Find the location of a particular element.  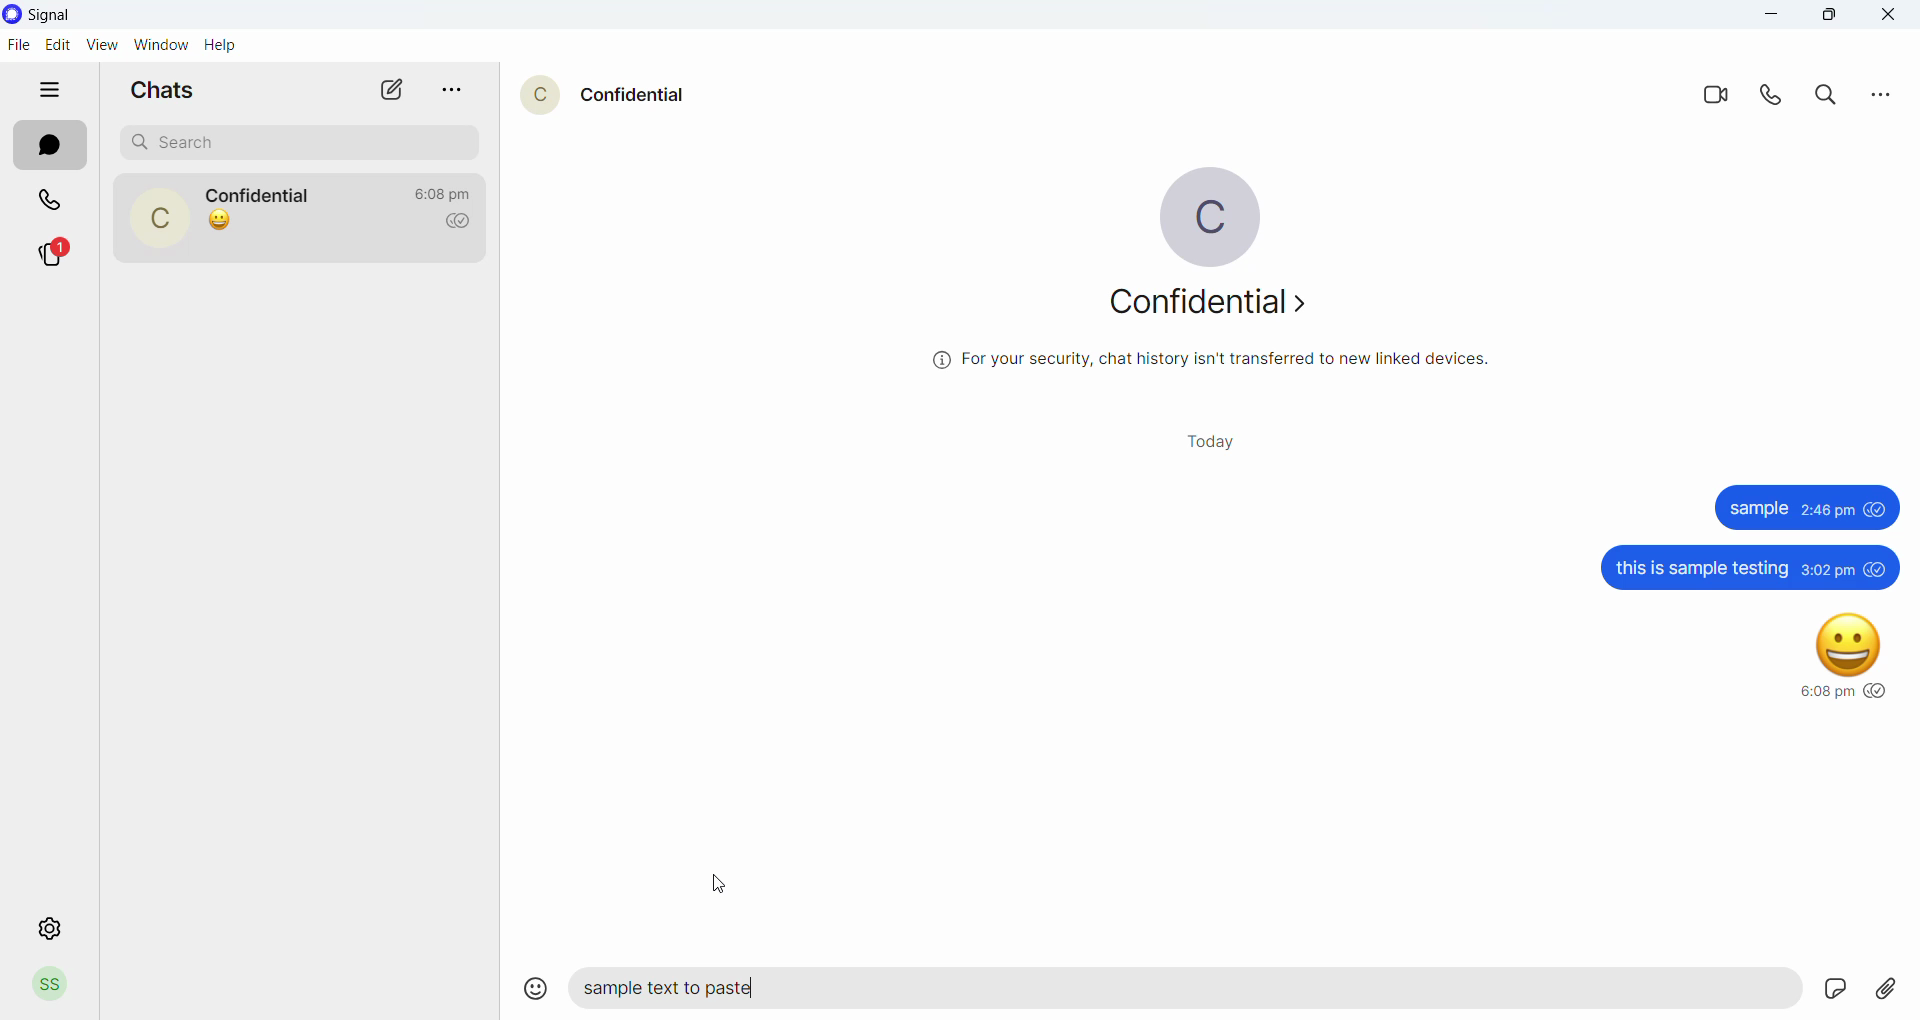

sample text to paste is located at coordinates (1168, 994).